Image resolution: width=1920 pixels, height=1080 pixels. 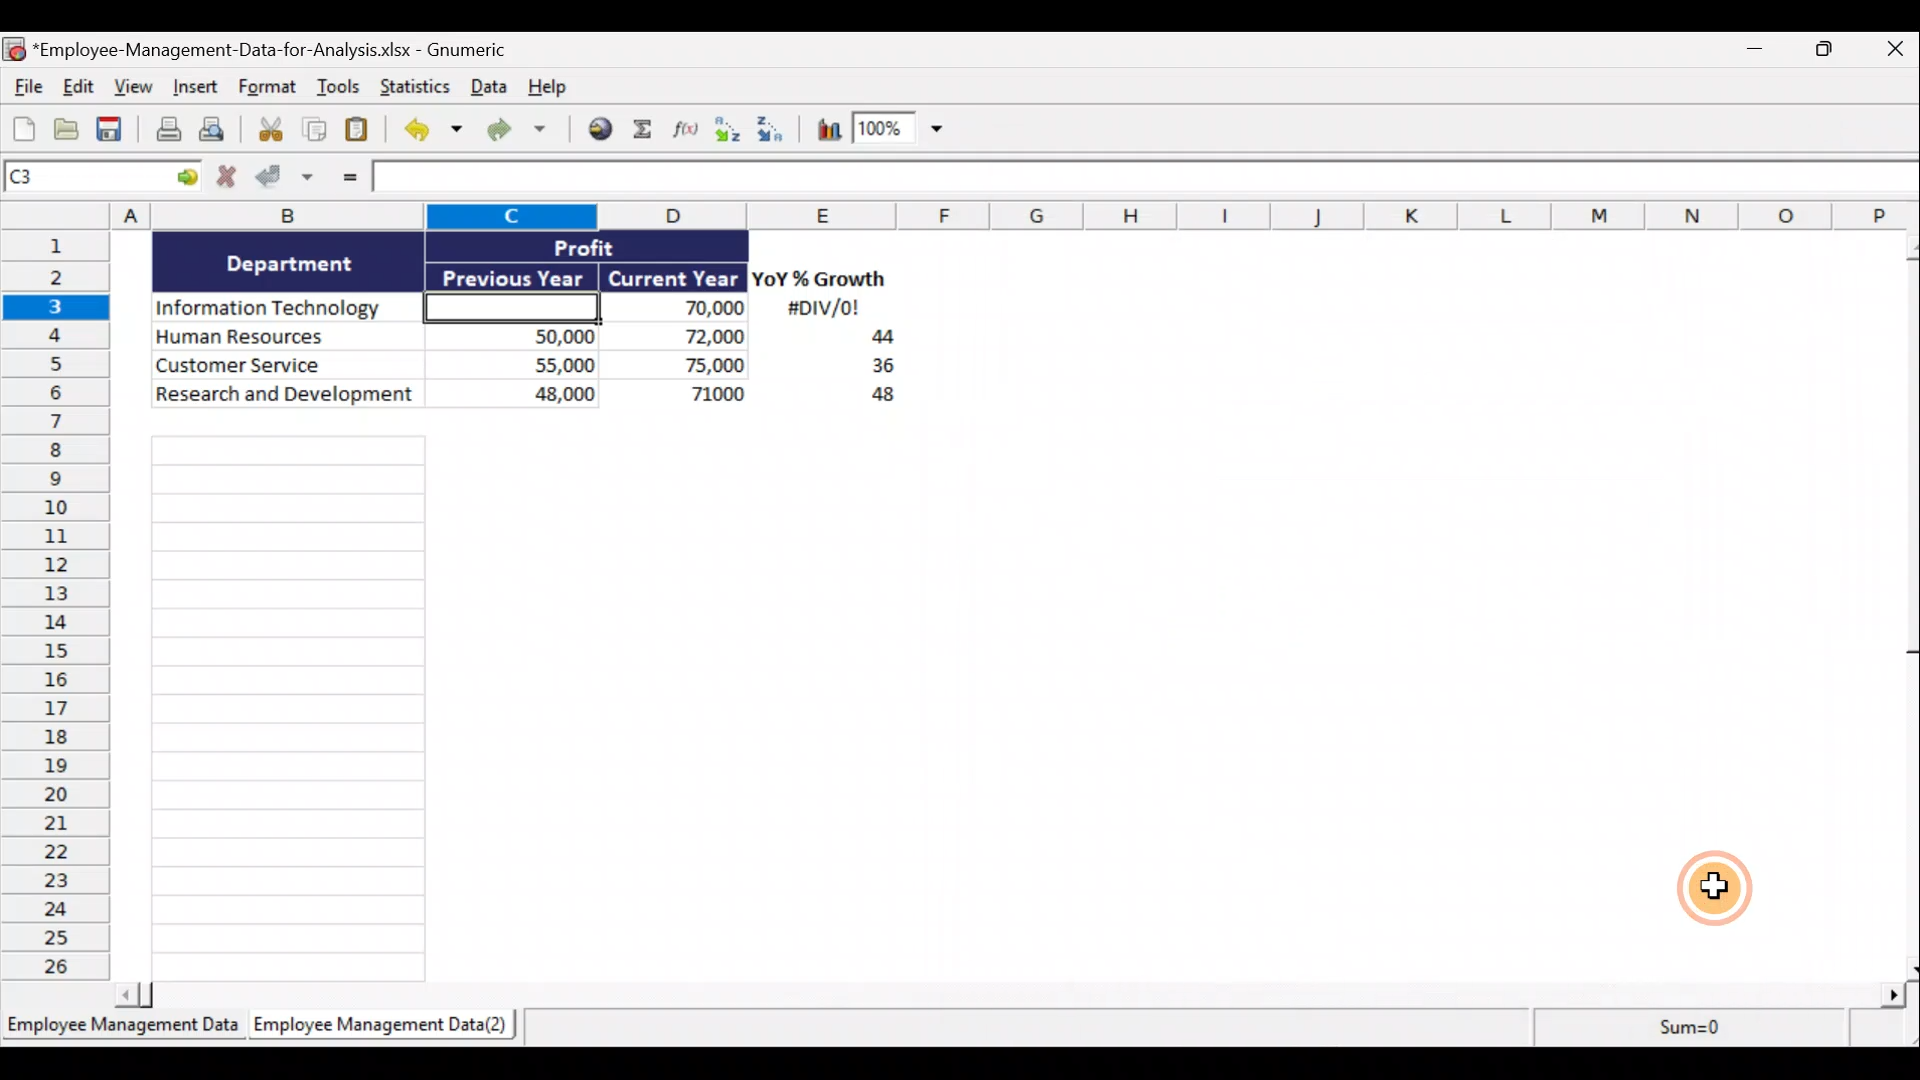 What do you see at coordinates (514, 274) in the screenshot?
I see `Previous Year` at bounding box center [514, 274].